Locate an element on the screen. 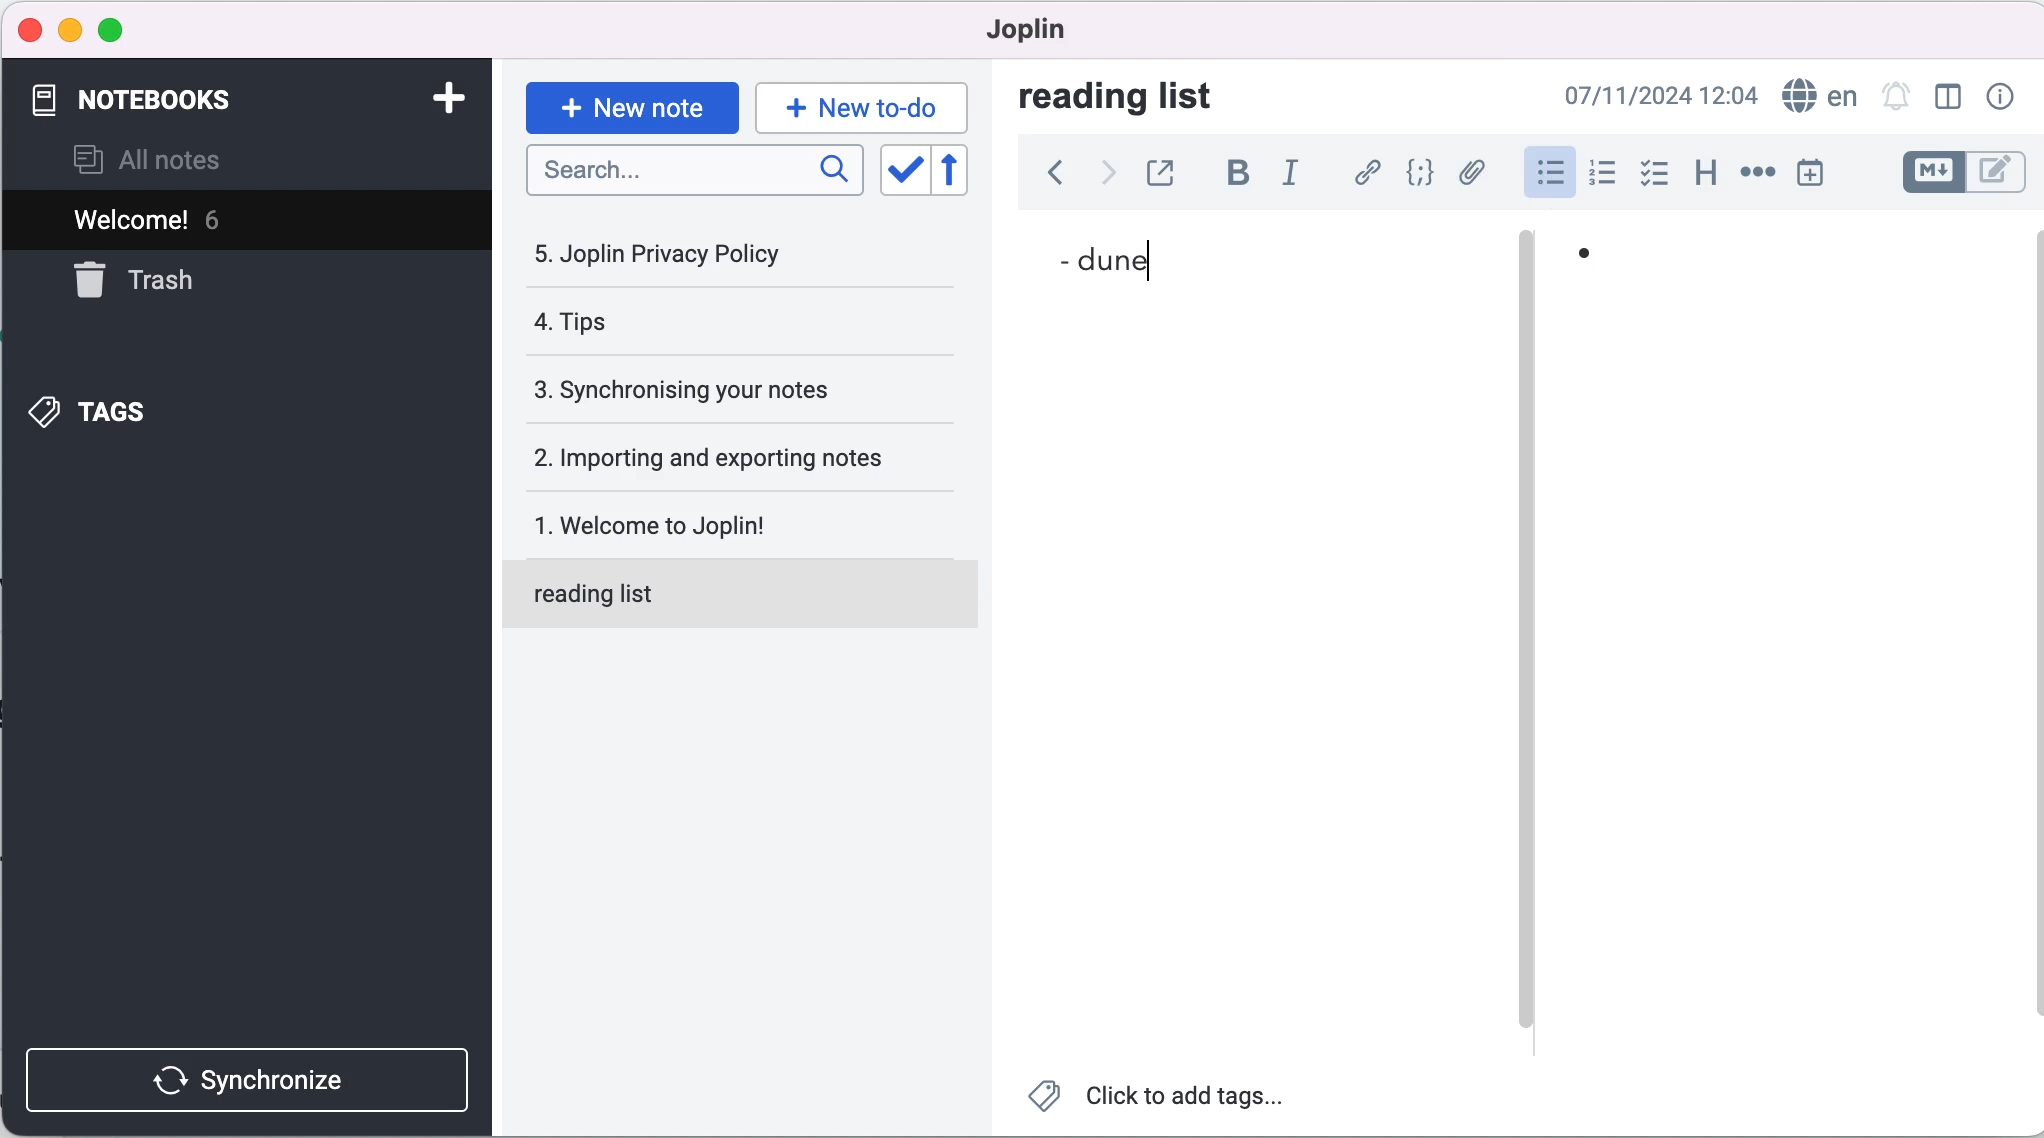  search is located at coordinates (694, 170).